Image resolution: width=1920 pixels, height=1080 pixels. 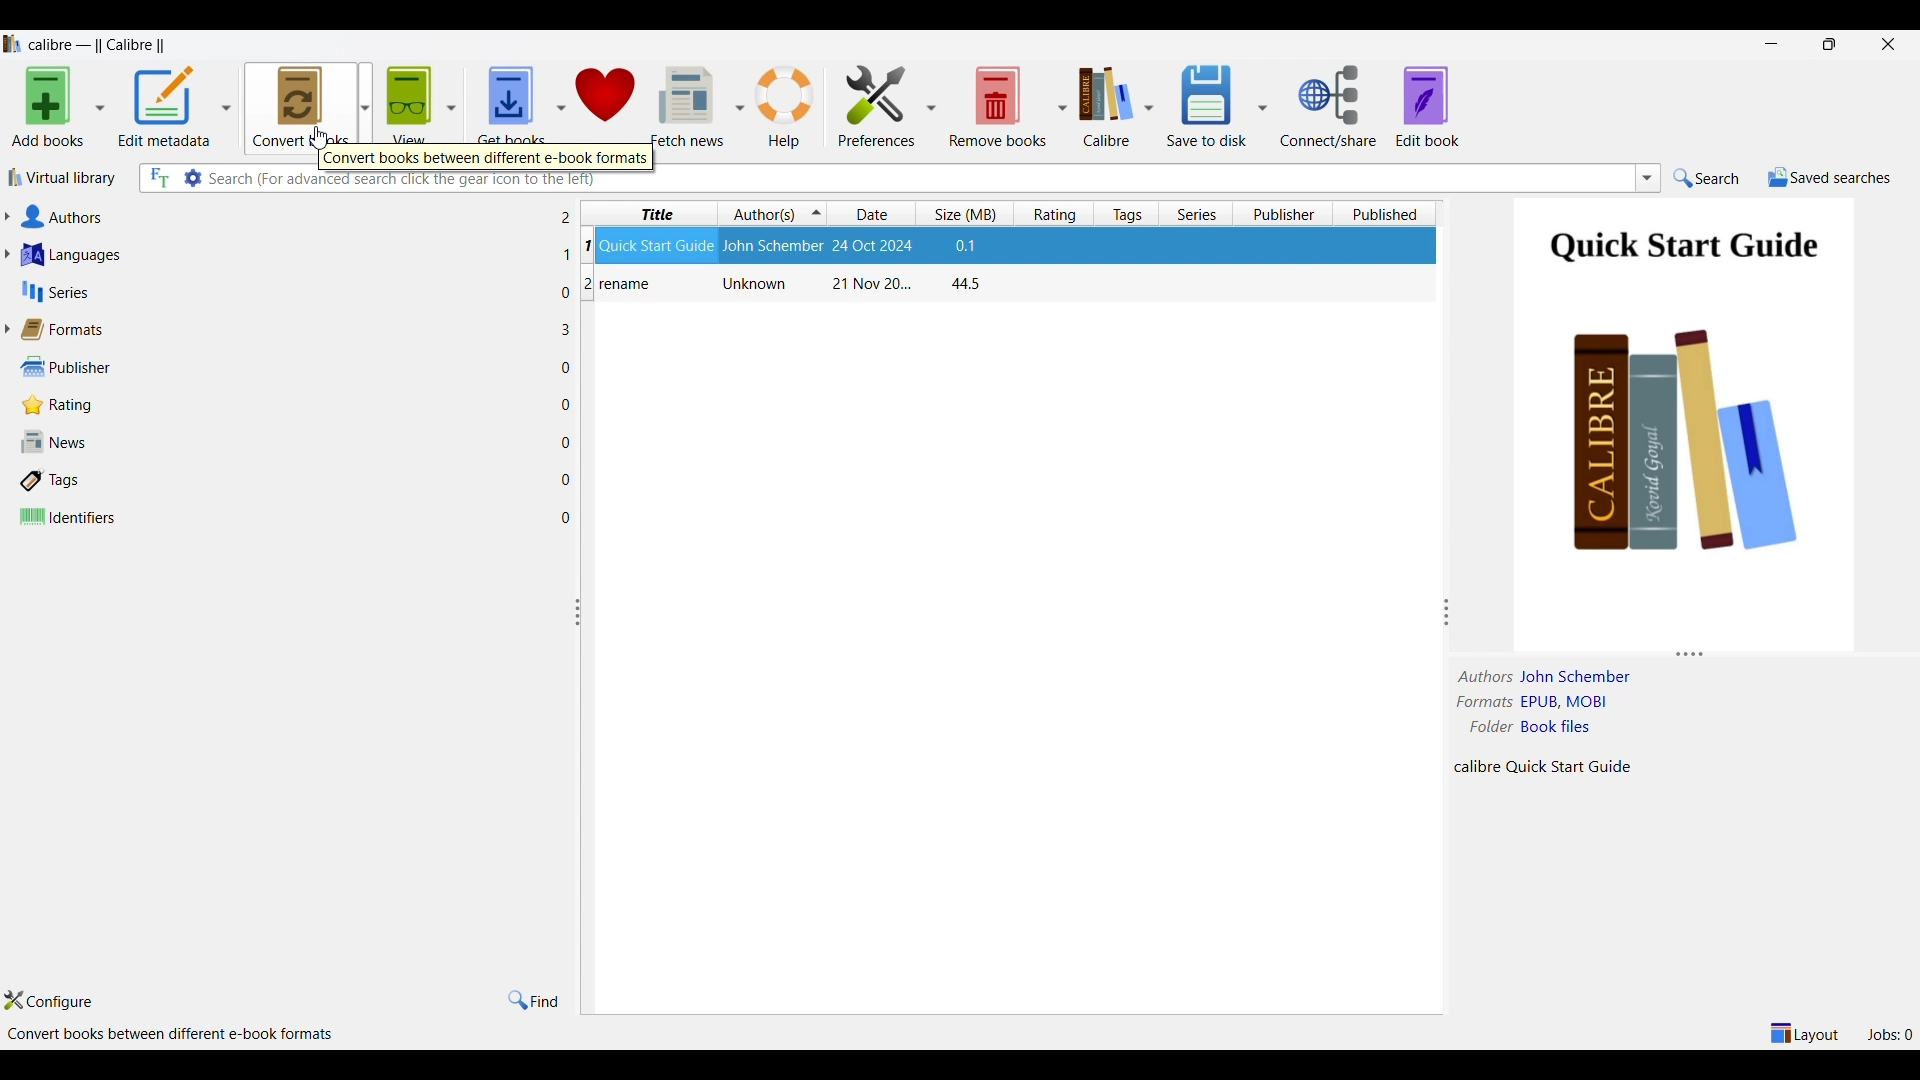 What do you see at coordinates (453, 105) in the screenshot?
I see `View options` at bounding box center [453, 105].